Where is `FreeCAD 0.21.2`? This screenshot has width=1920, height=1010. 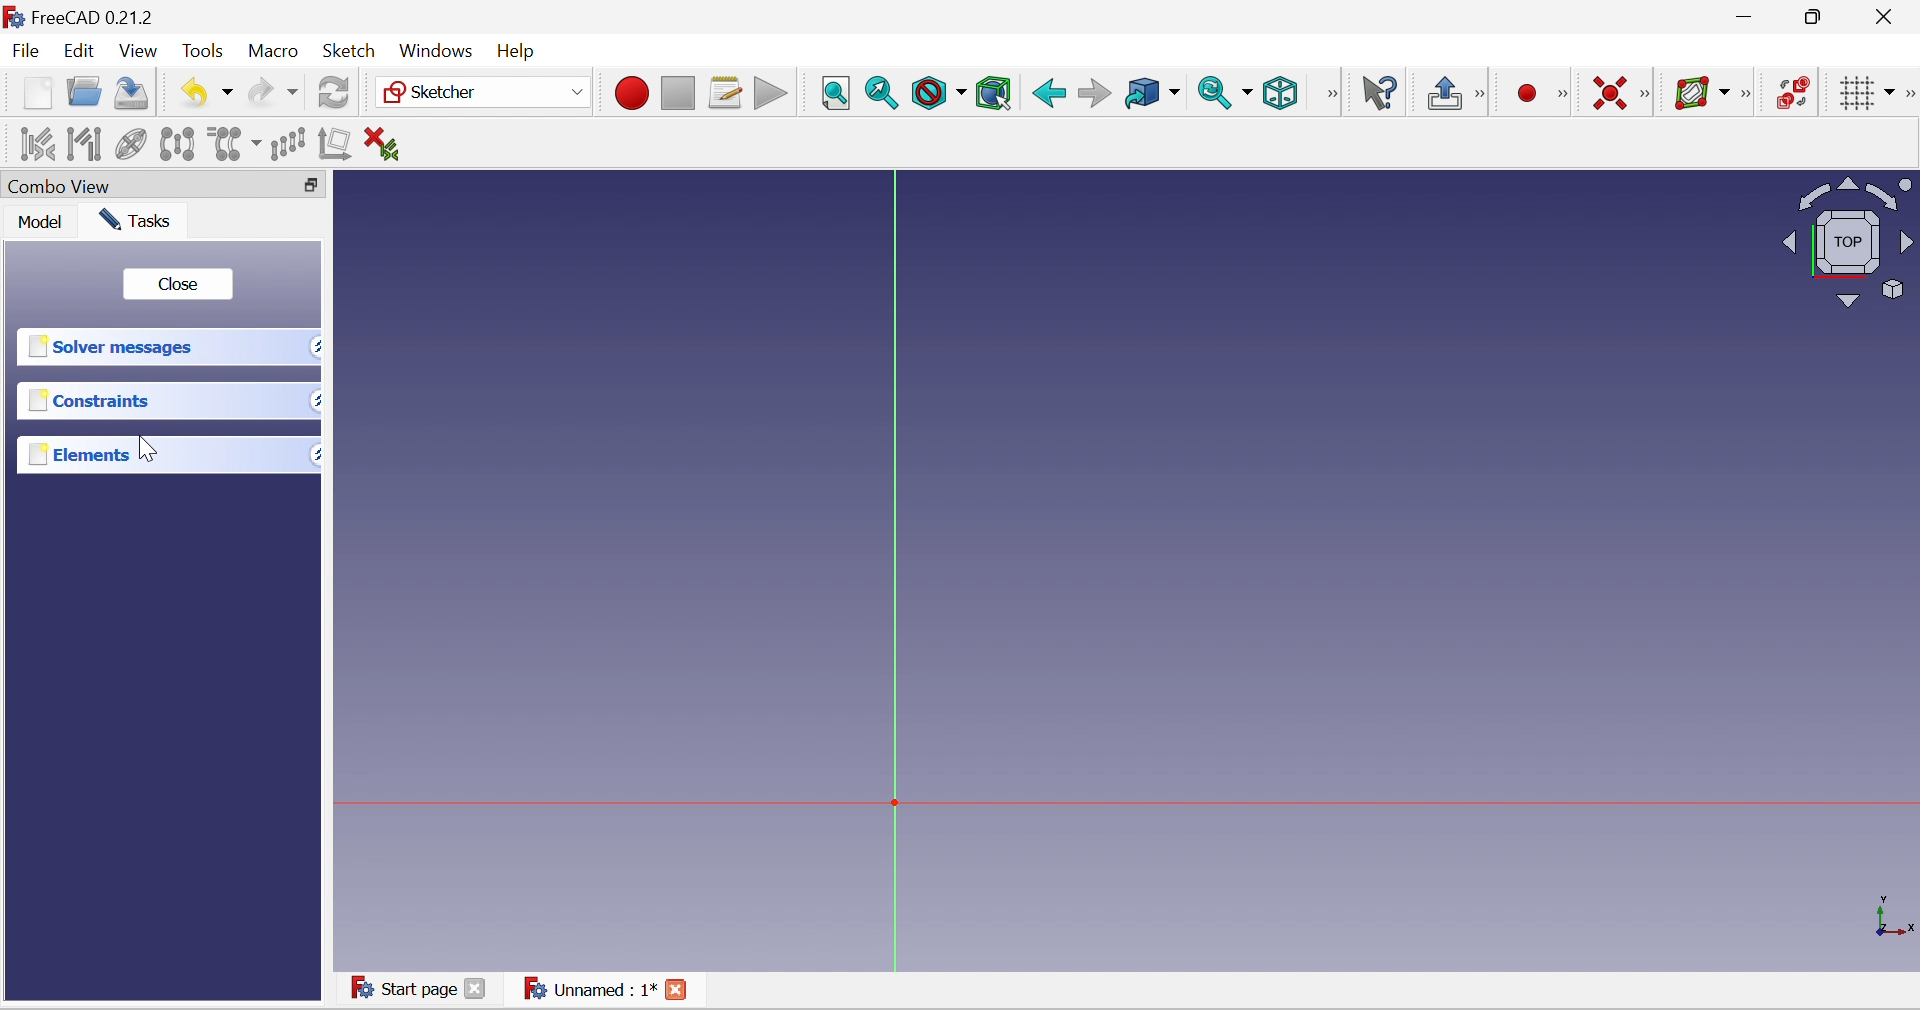 FreeCAD 0.21.2 is located at coordinates (89, 17).